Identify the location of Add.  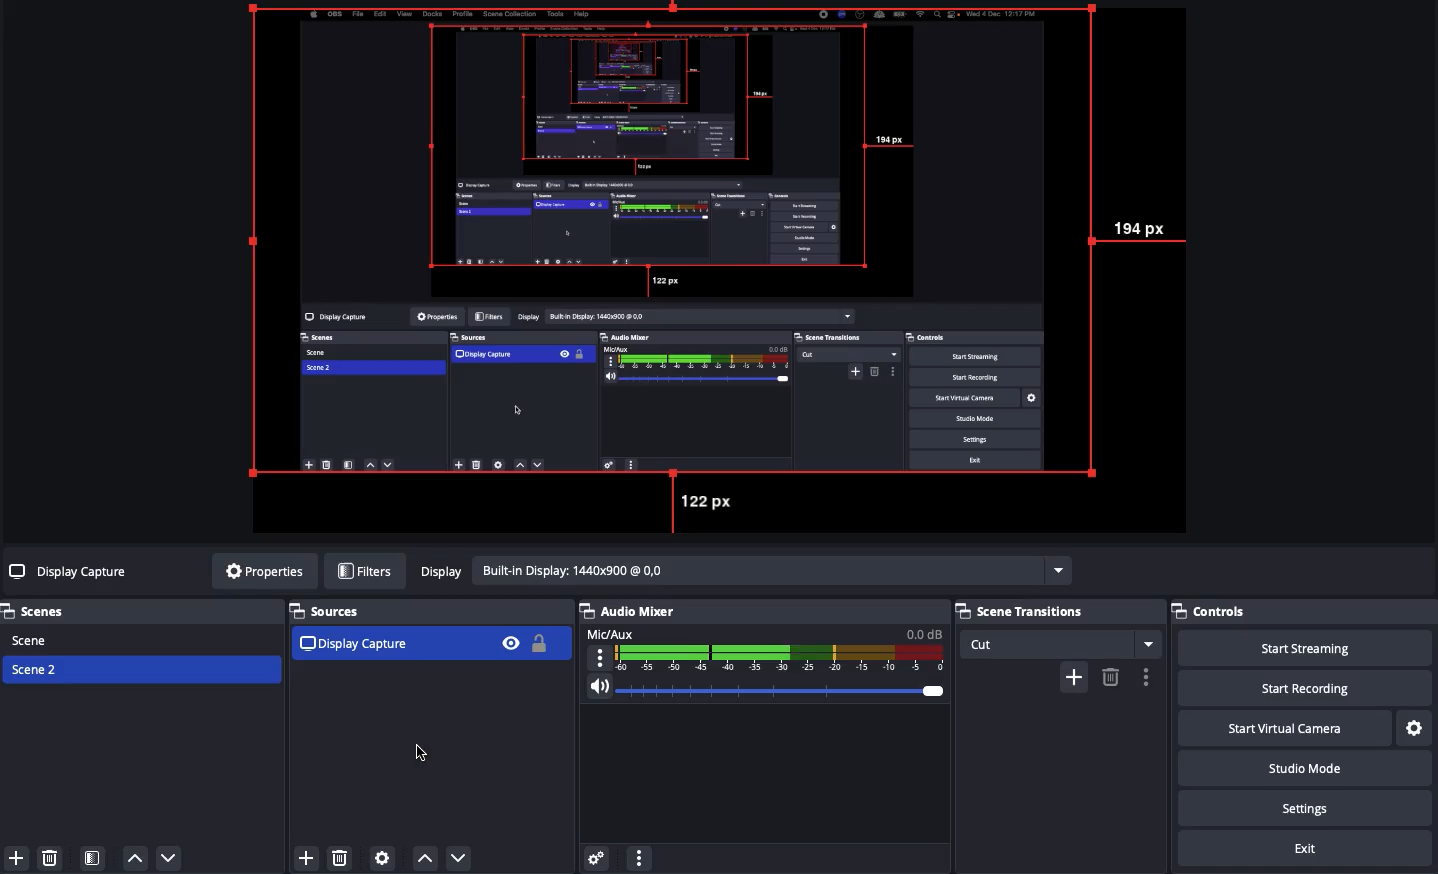
(19, 857).